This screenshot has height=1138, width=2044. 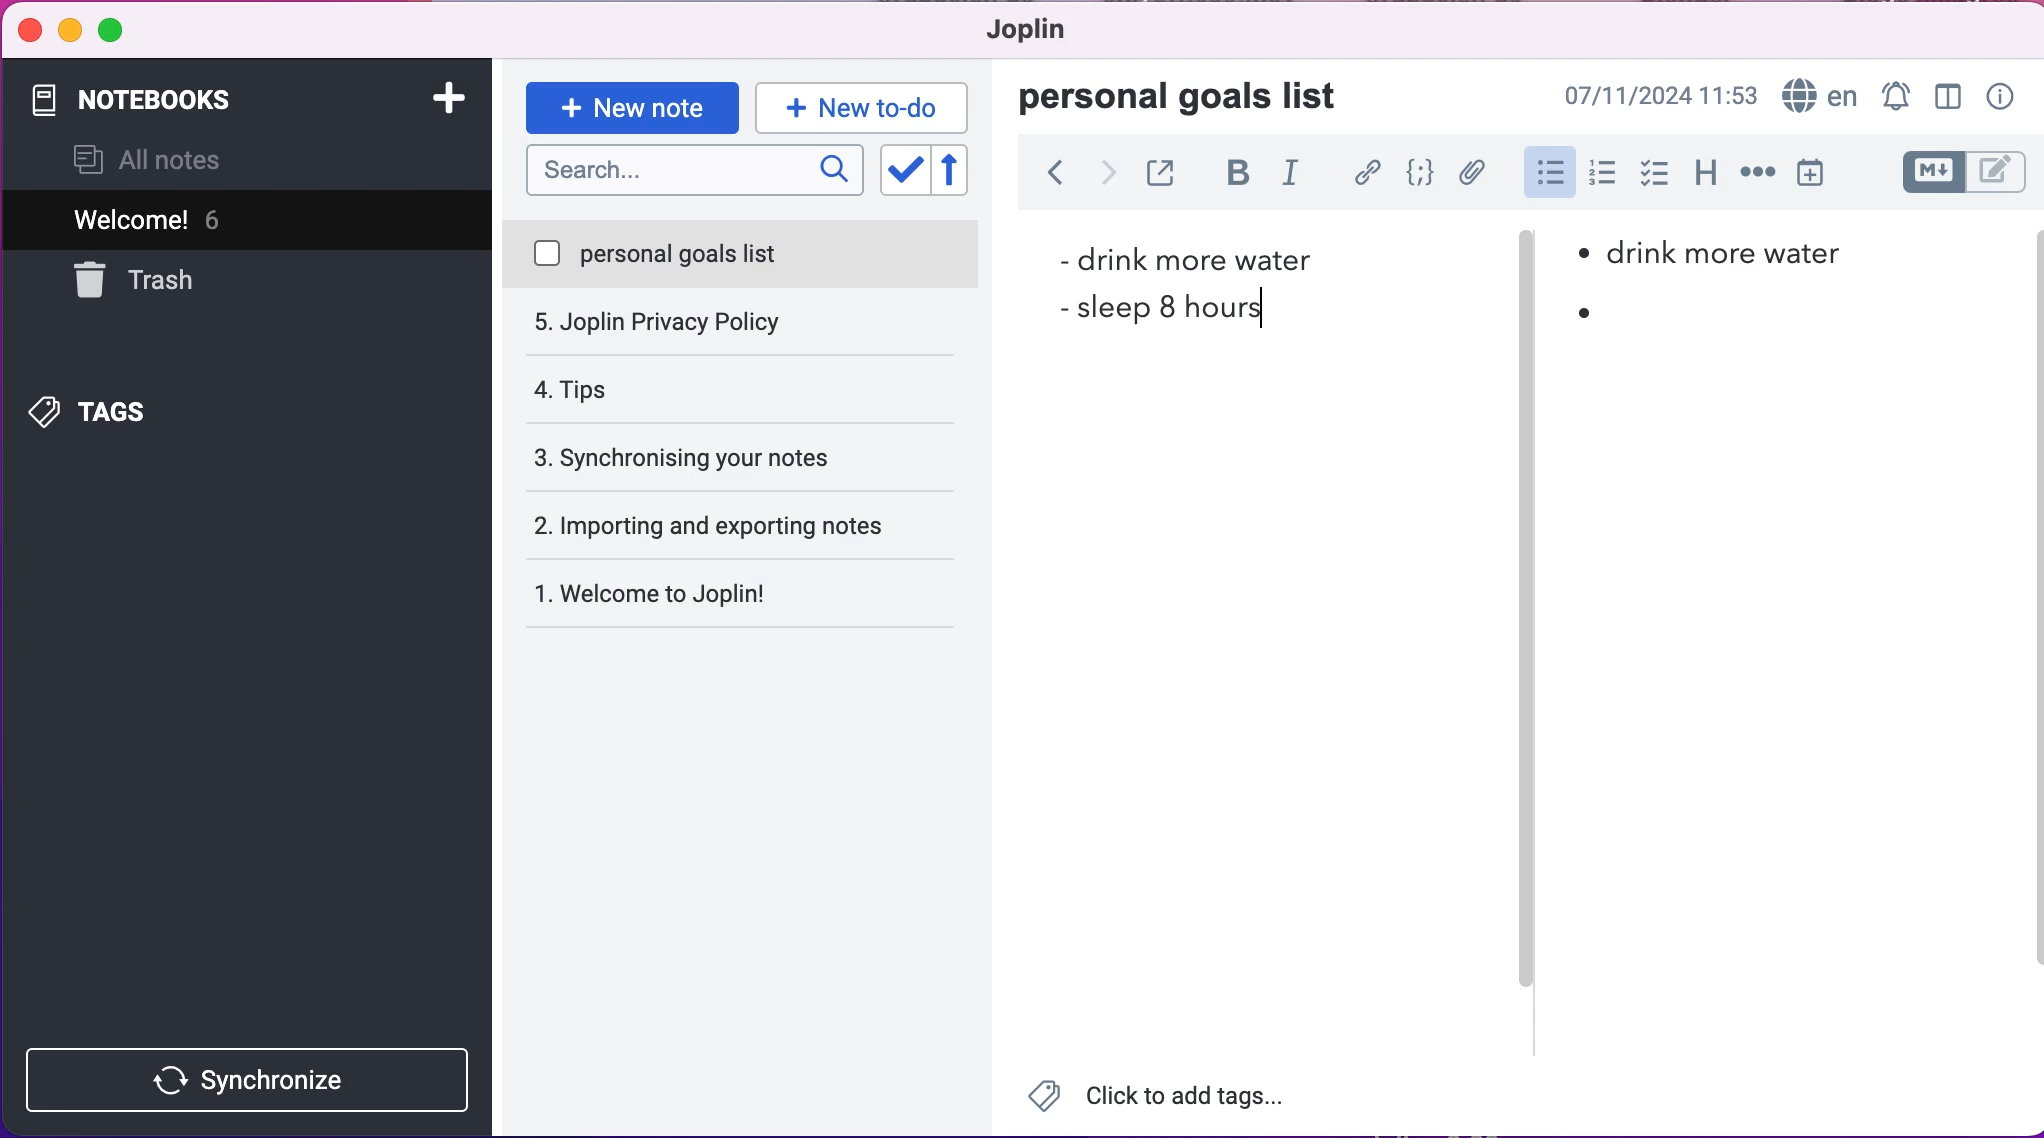 What do you see at coordinates (452, 102) in the screenshot?
I see `add notebook` at bounding box center [452, 102].